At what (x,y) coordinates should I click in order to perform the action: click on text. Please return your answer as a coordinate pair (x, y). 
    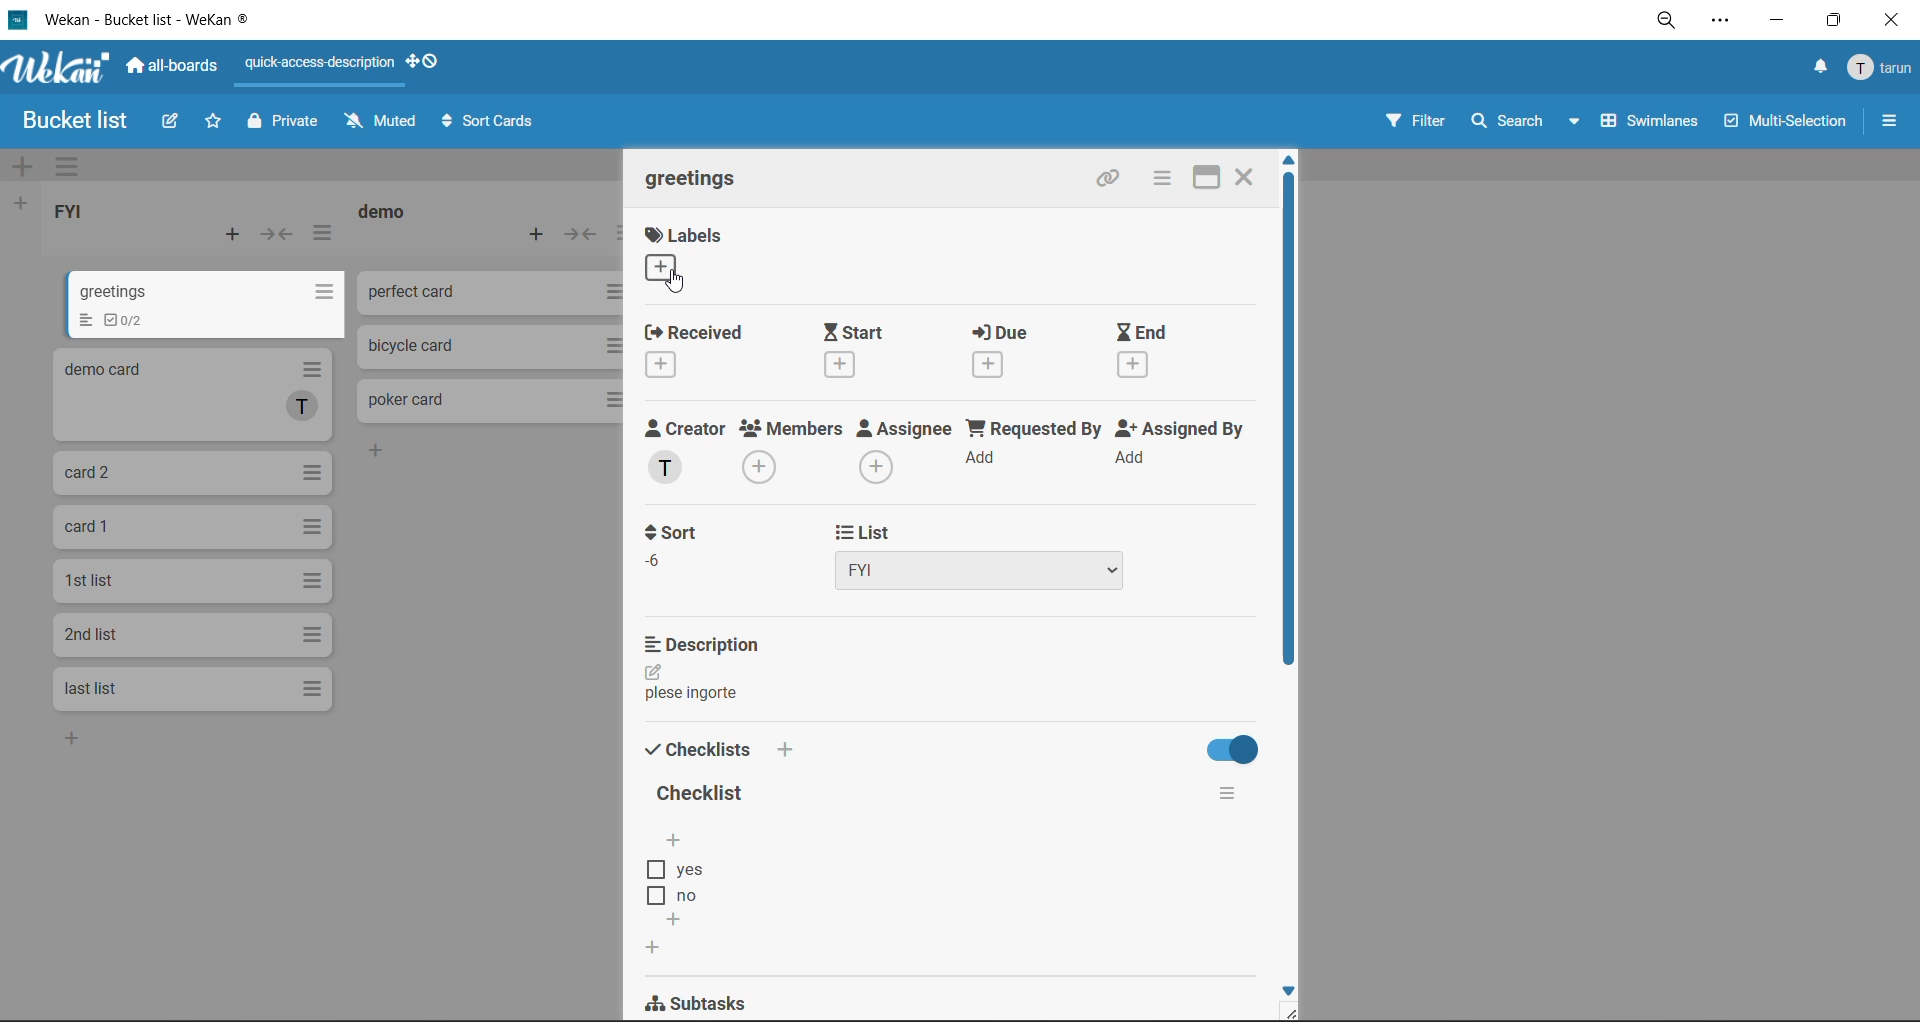
    Looking at the image, I should click on (697, 695).